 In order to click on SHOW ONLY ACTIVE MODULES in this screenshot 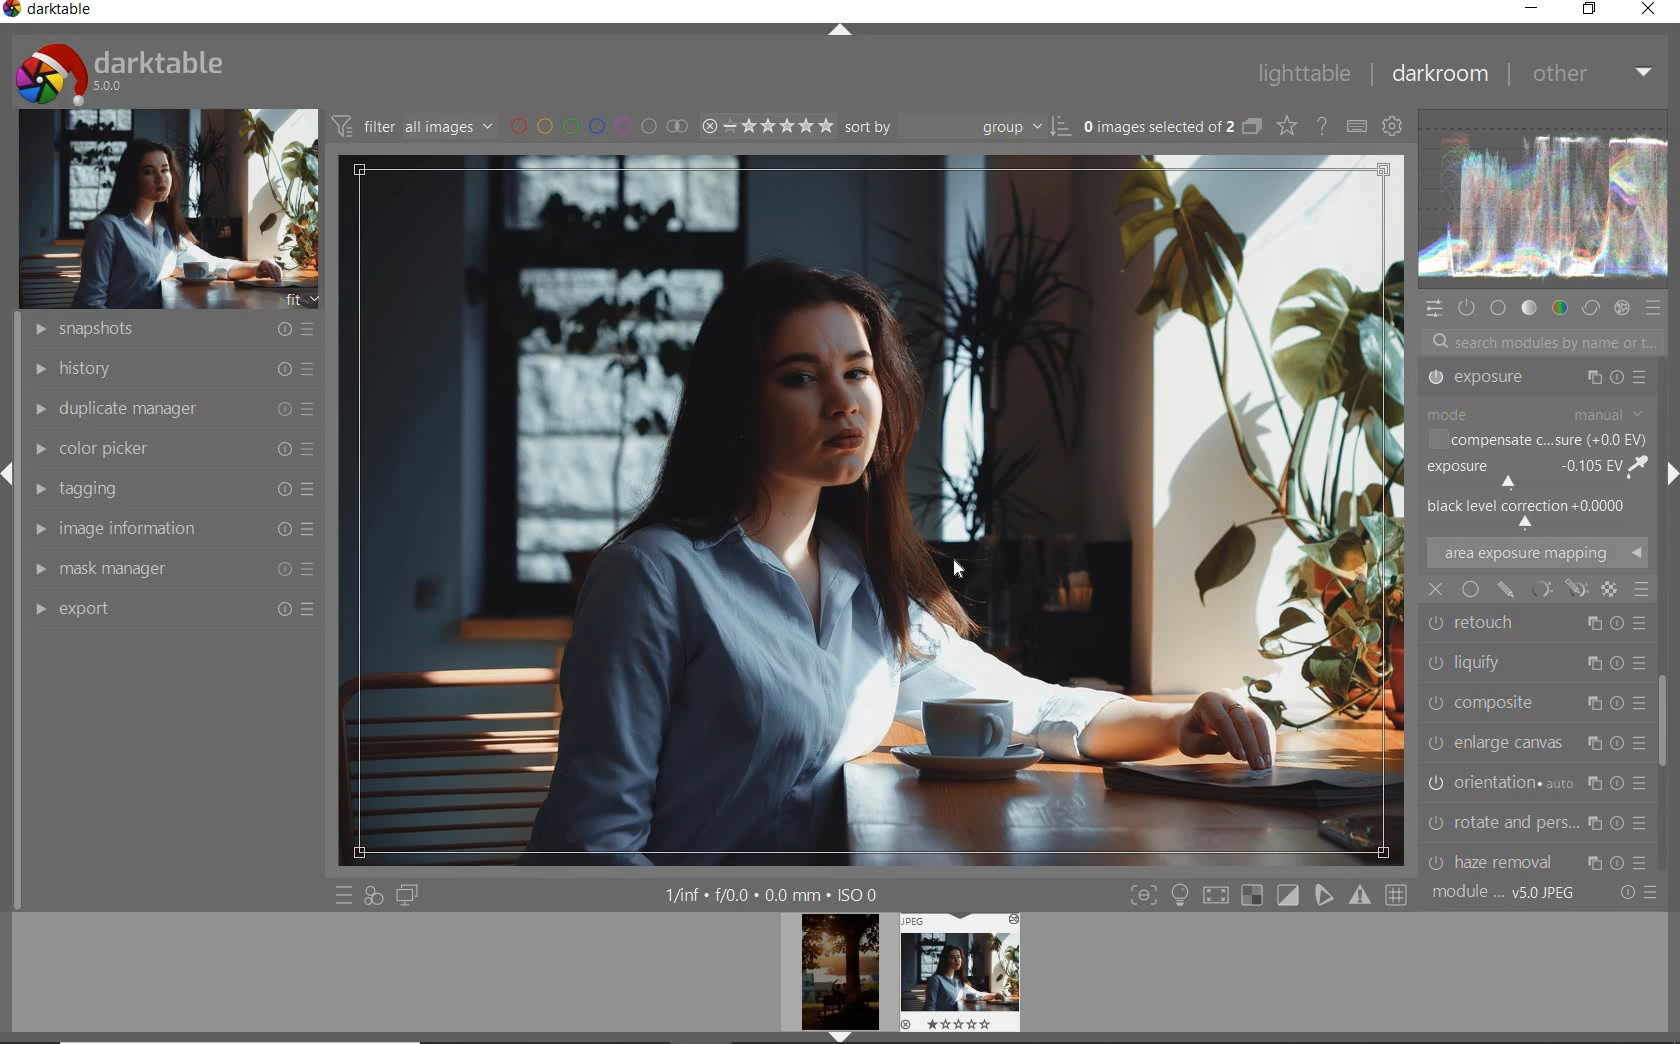, I will do `click(1466, 309)`.